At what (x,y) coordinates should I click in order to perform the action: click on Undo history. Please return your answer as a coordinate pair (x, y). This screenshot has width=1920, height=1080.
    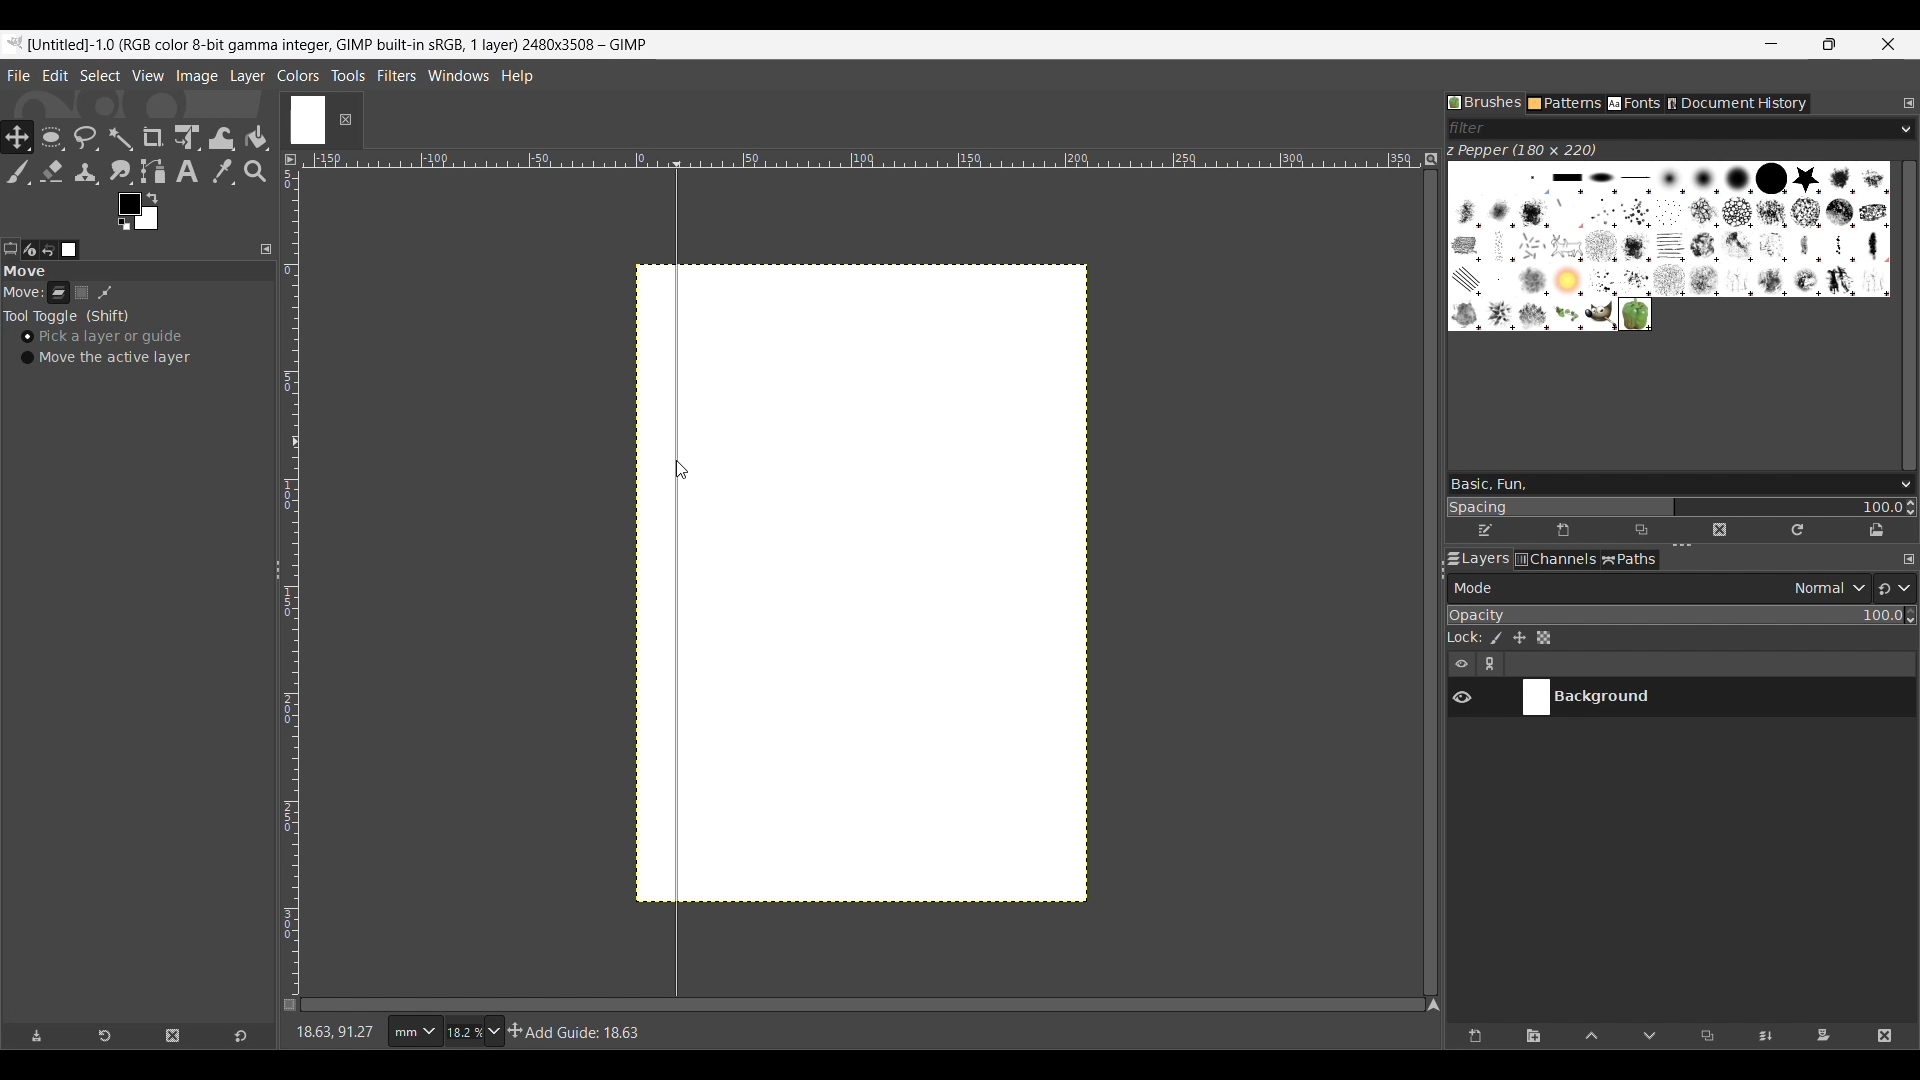
    Looking at the image, I should click on (51, 250).